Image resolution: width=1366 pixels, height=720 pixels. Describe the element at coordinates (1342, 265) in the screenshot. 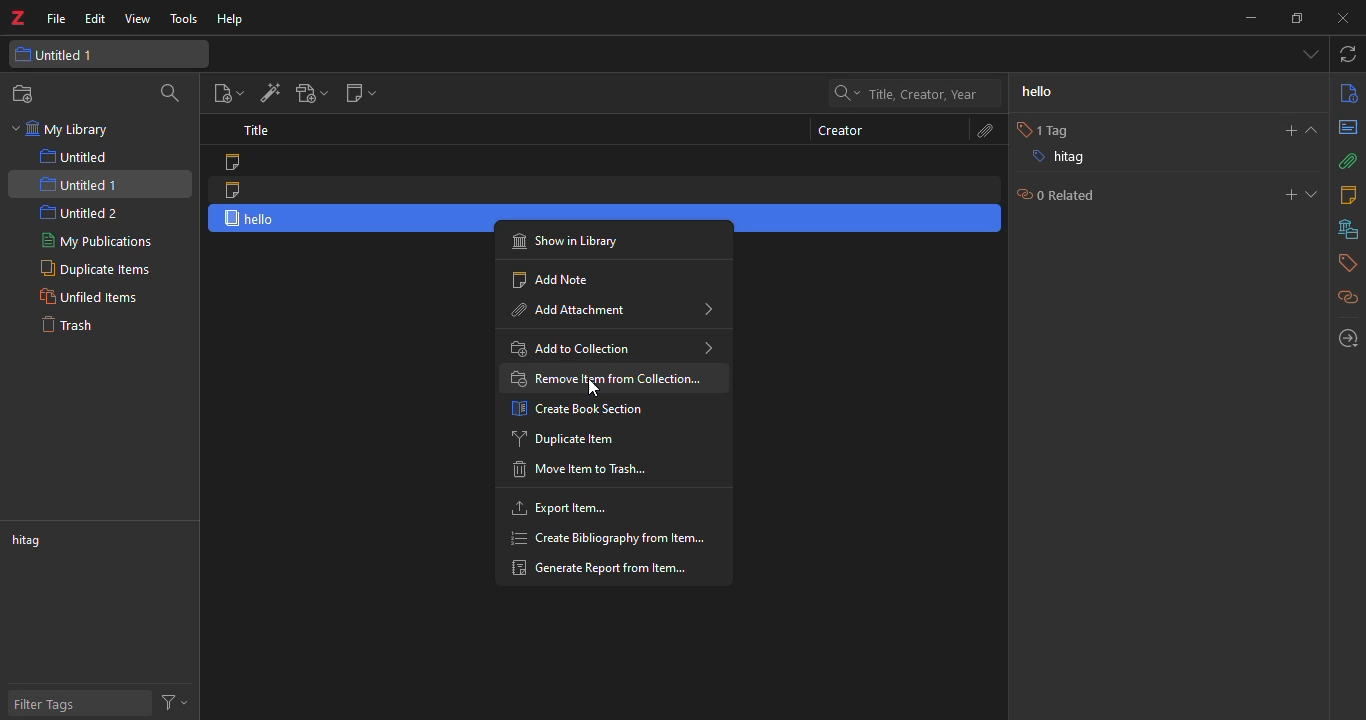

I see `tags` at that location.